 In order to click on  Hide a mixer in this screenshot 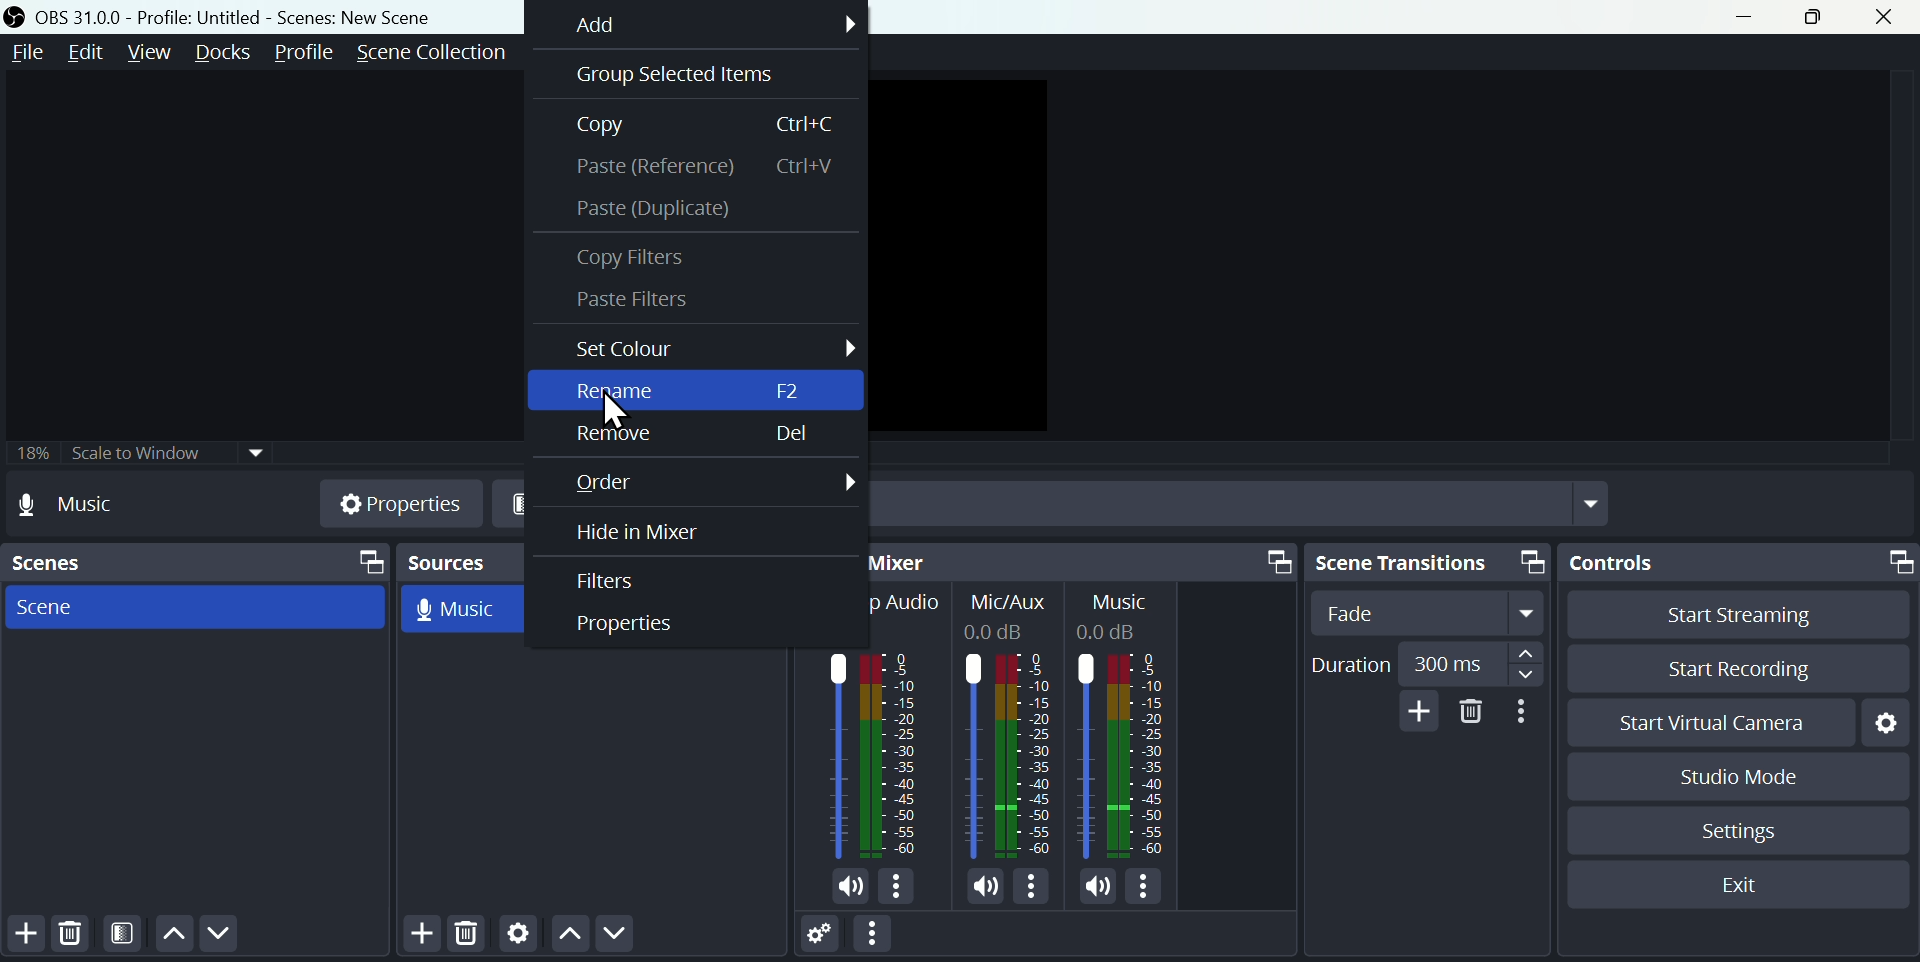, I will do `click(637, 529)`.